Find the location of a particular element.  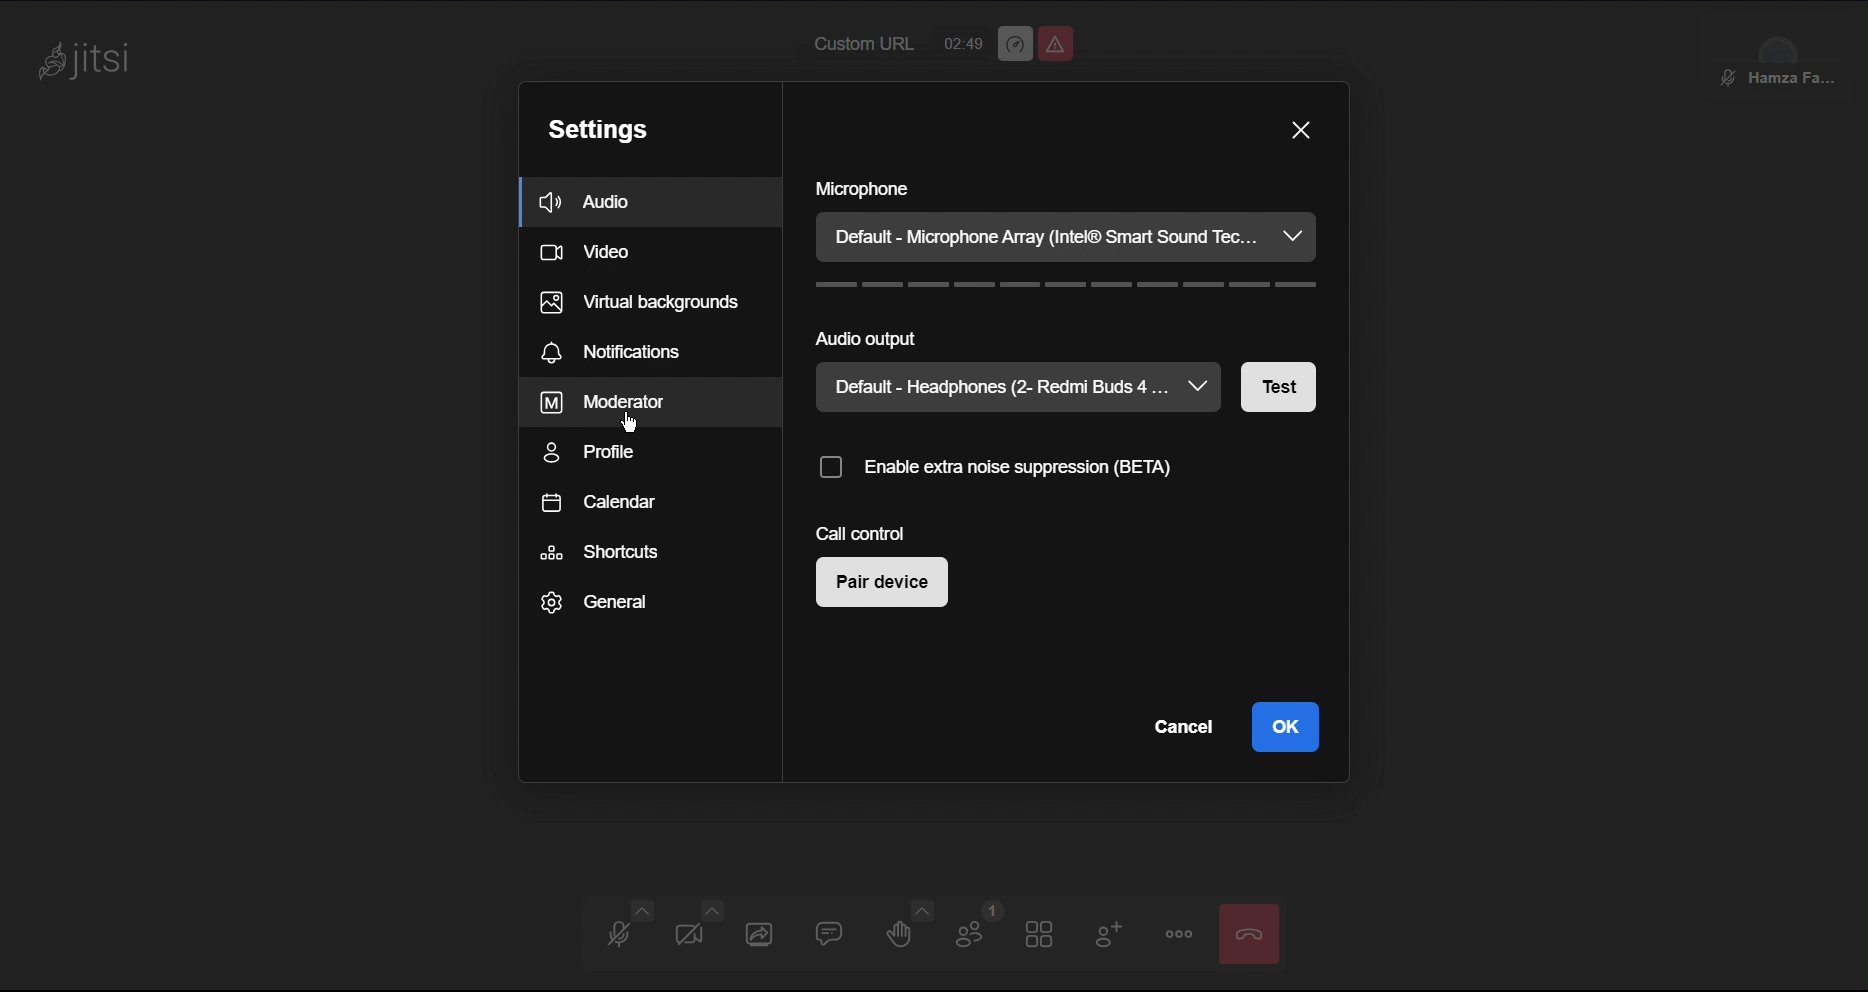

Moderator is located at coordinates (606, 403).